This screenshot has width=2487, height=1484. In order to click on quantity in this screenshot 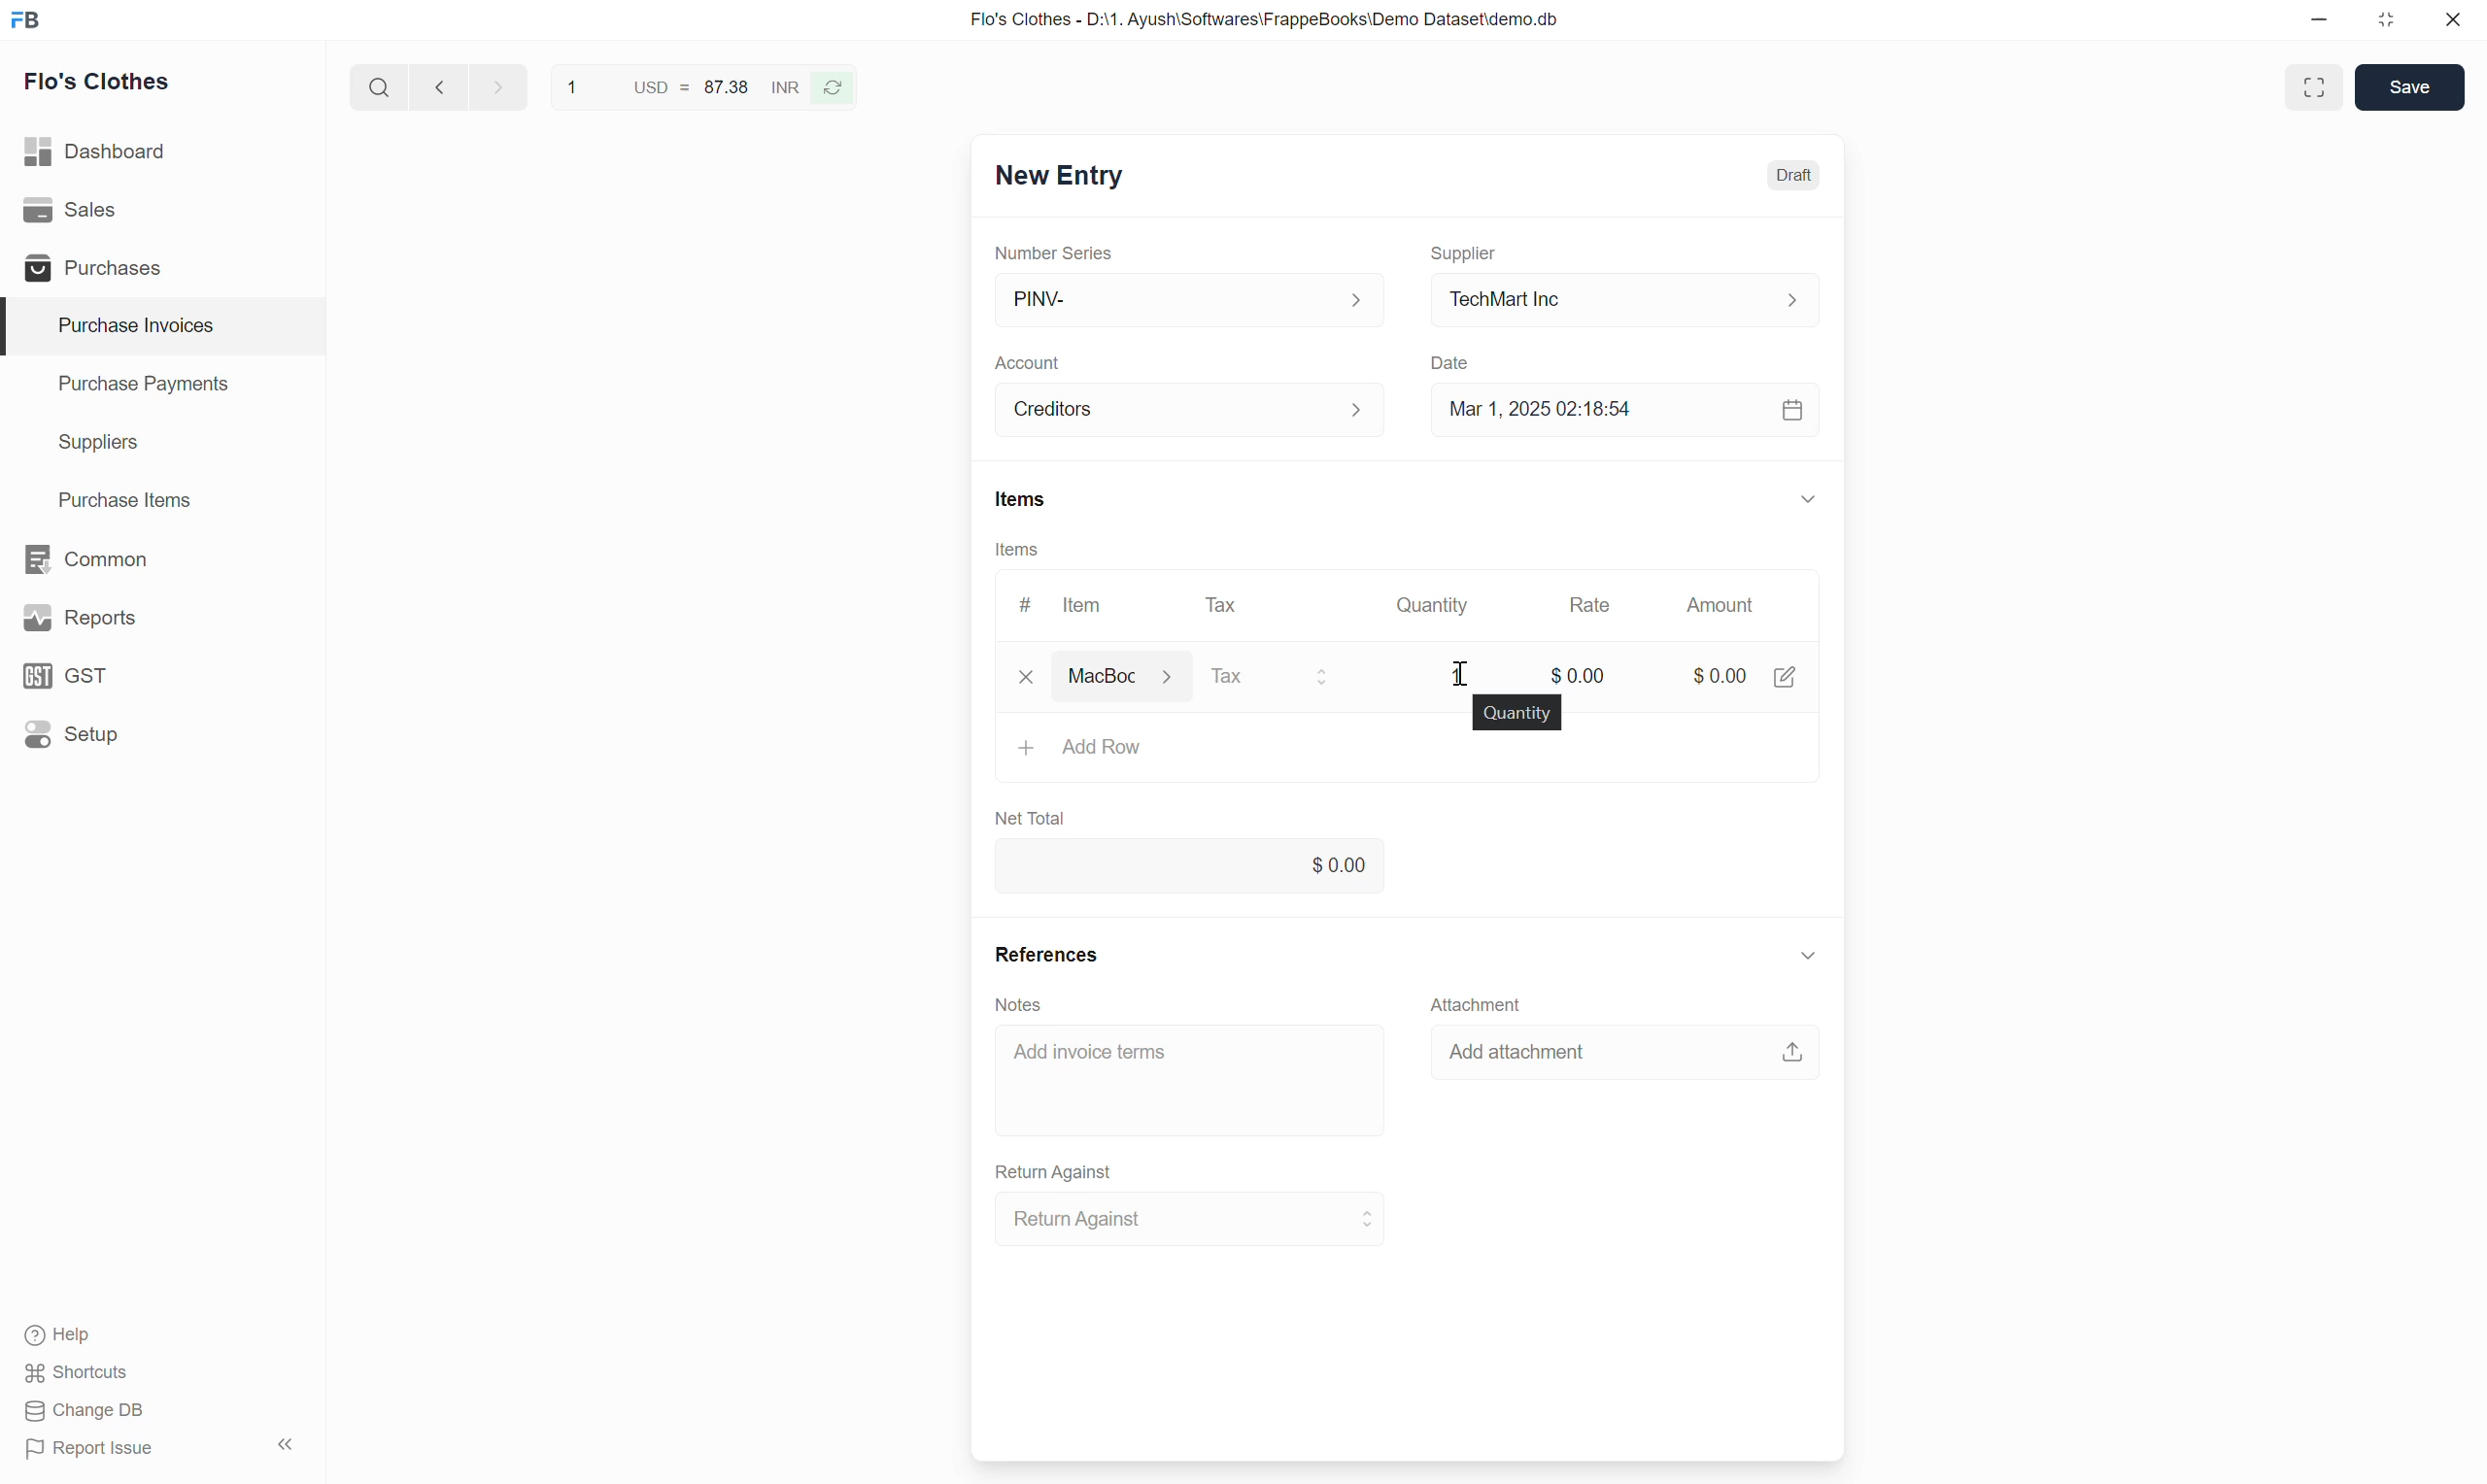, I will do `click(1520, 712)`.